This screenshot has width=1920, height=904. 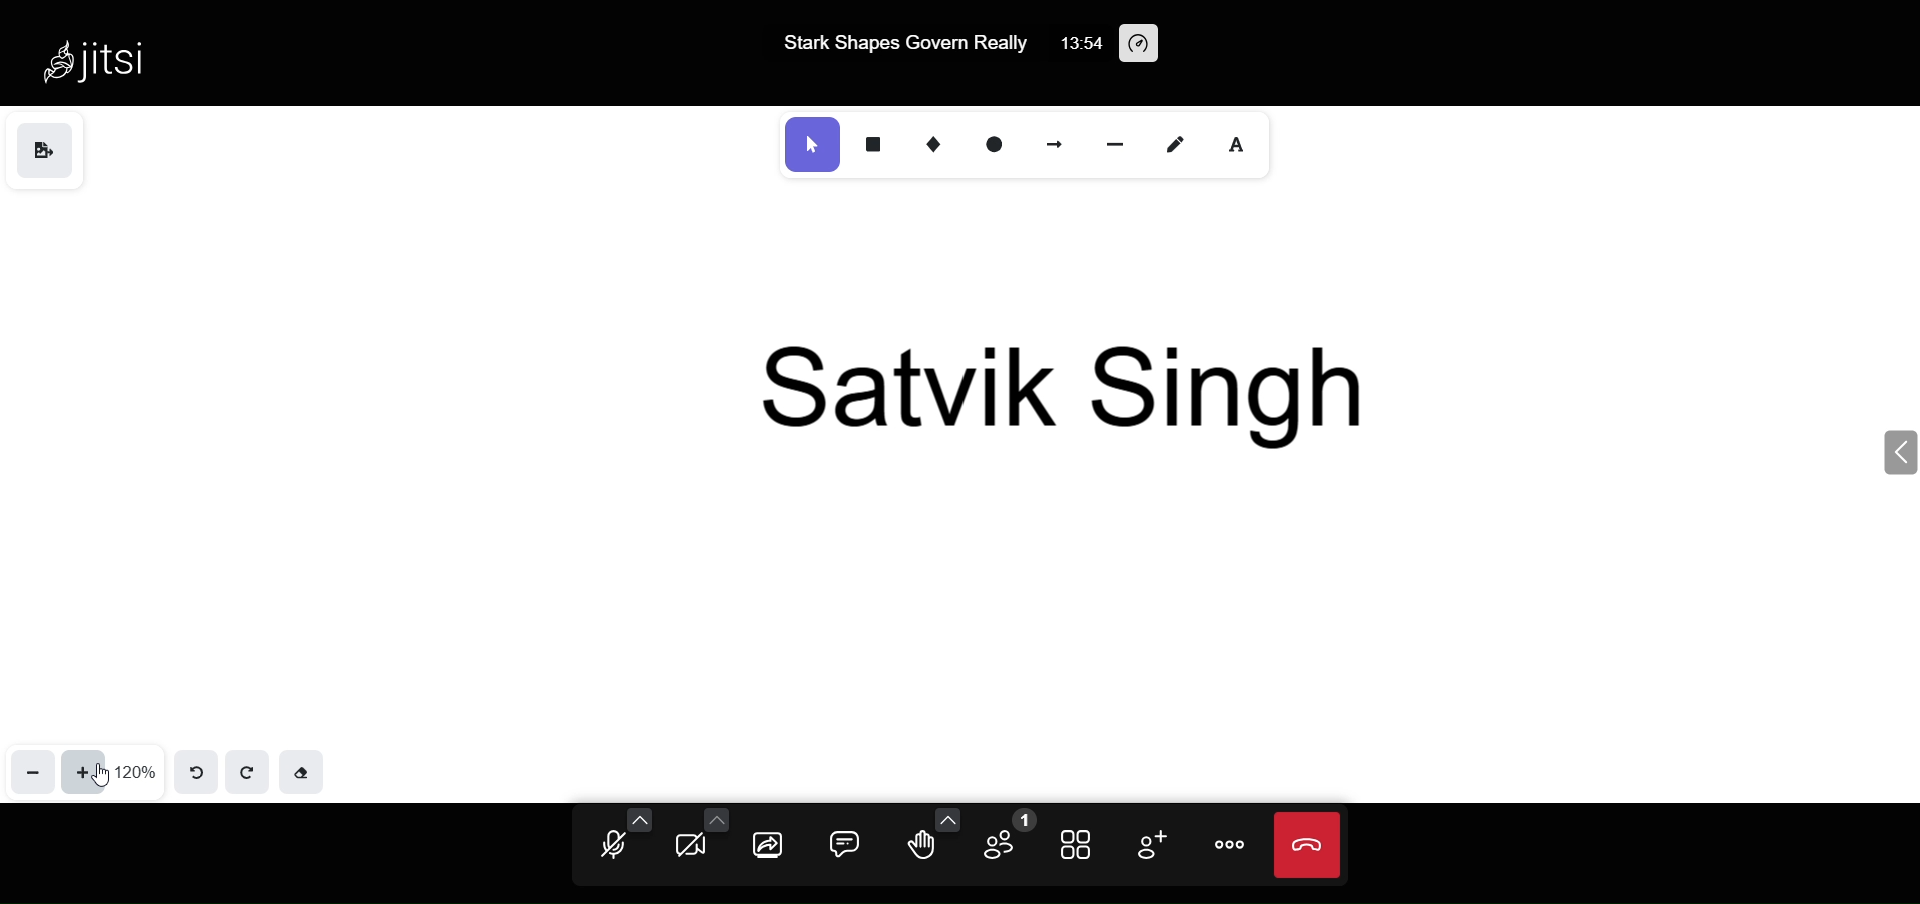 What do you see at coordinates (306, 771) in the screenshot?
I see `eraser` at bounding box center [306, 771].